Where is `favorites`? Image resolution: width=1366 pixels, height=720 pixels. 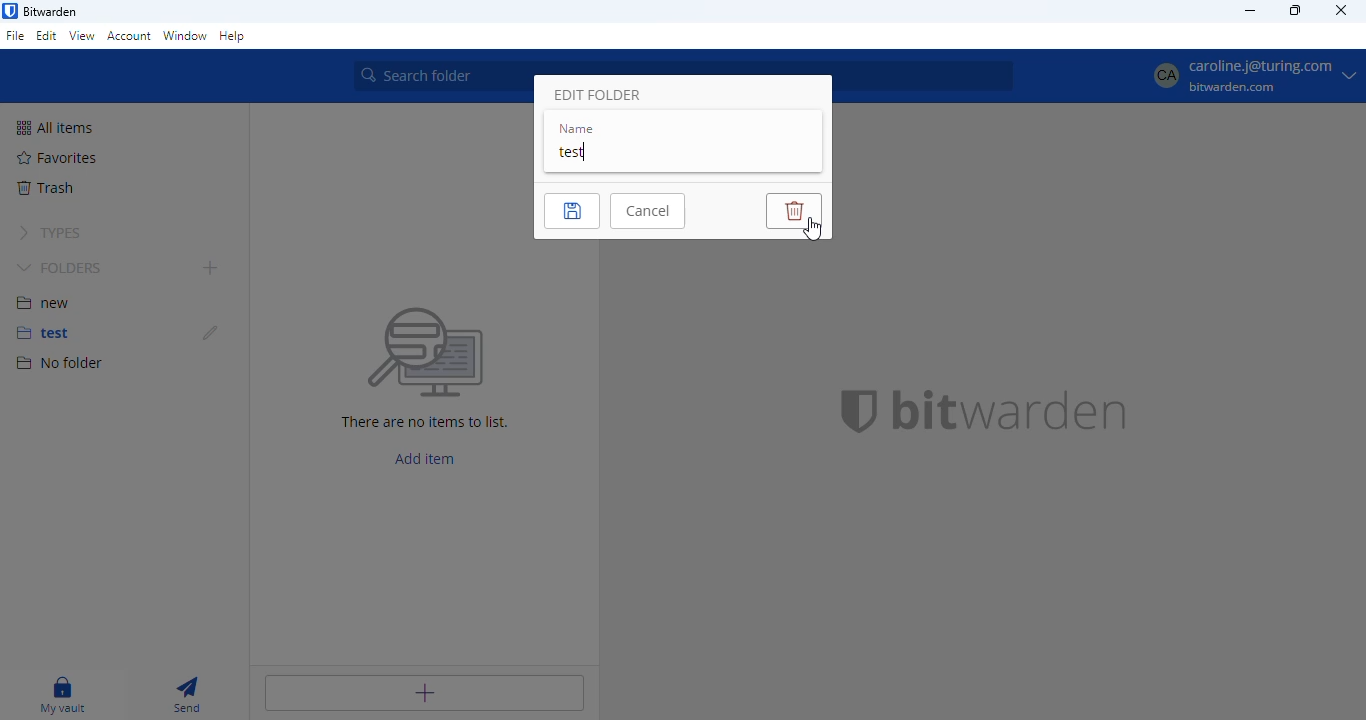
favorites is located at coordinates (58, 158).